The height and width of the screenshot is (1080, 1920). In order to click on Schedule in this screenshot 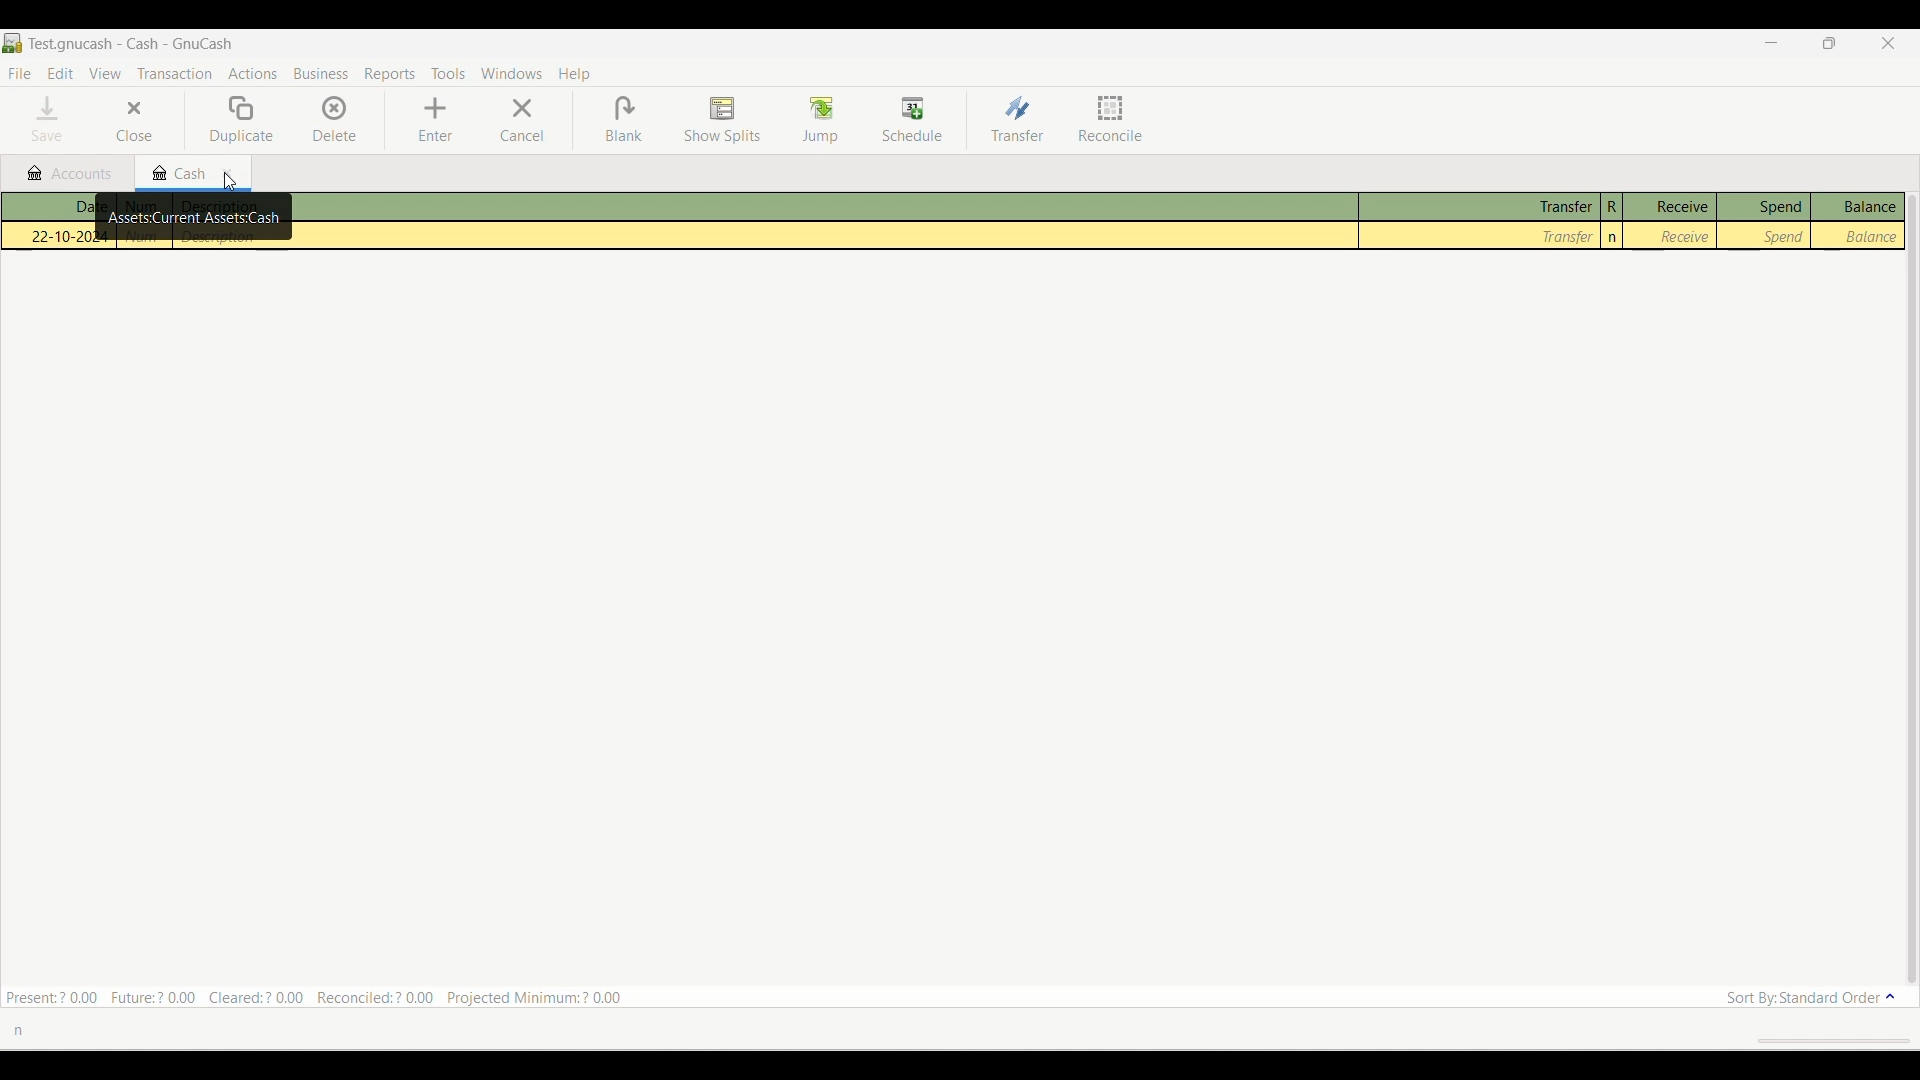, I will do `click(912, 119)`.